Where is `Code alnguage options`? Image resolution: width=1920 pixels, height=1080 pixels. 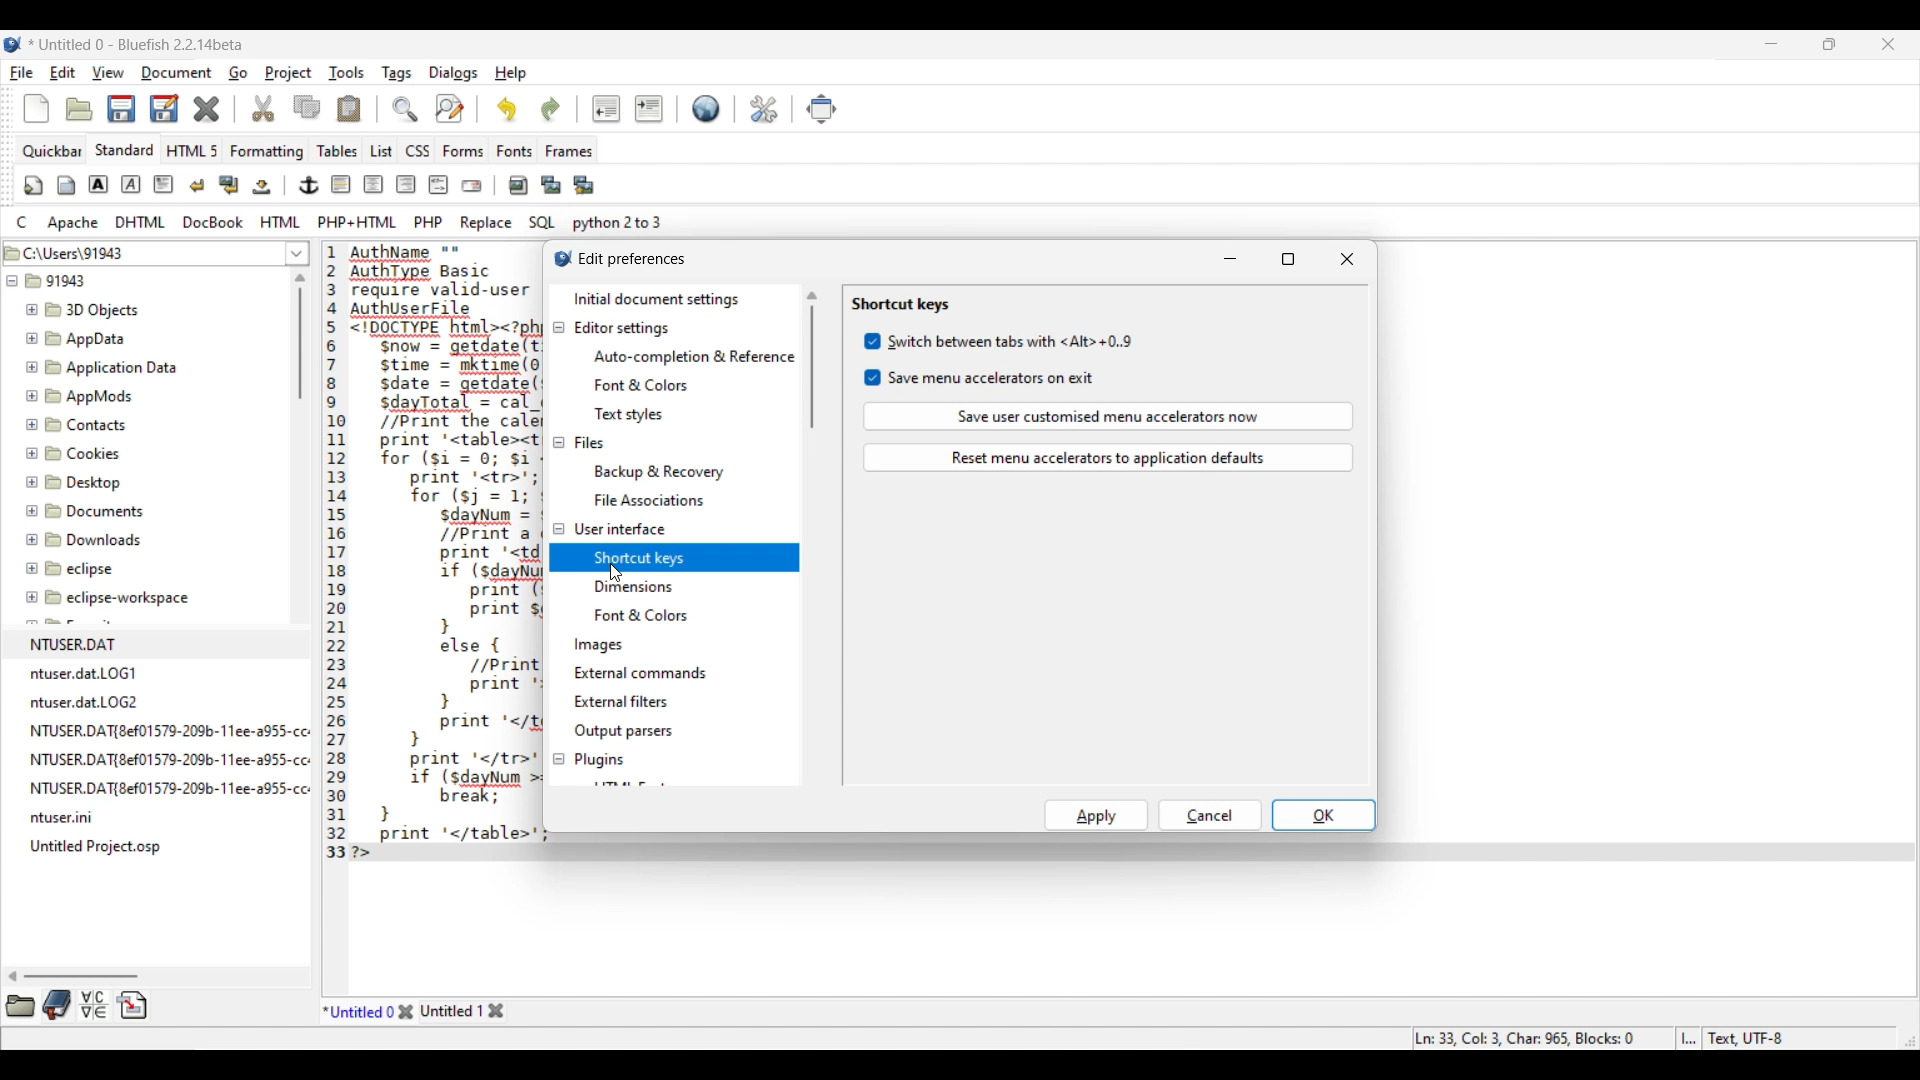
Code alnguage options is located at coordinates (338, 222).